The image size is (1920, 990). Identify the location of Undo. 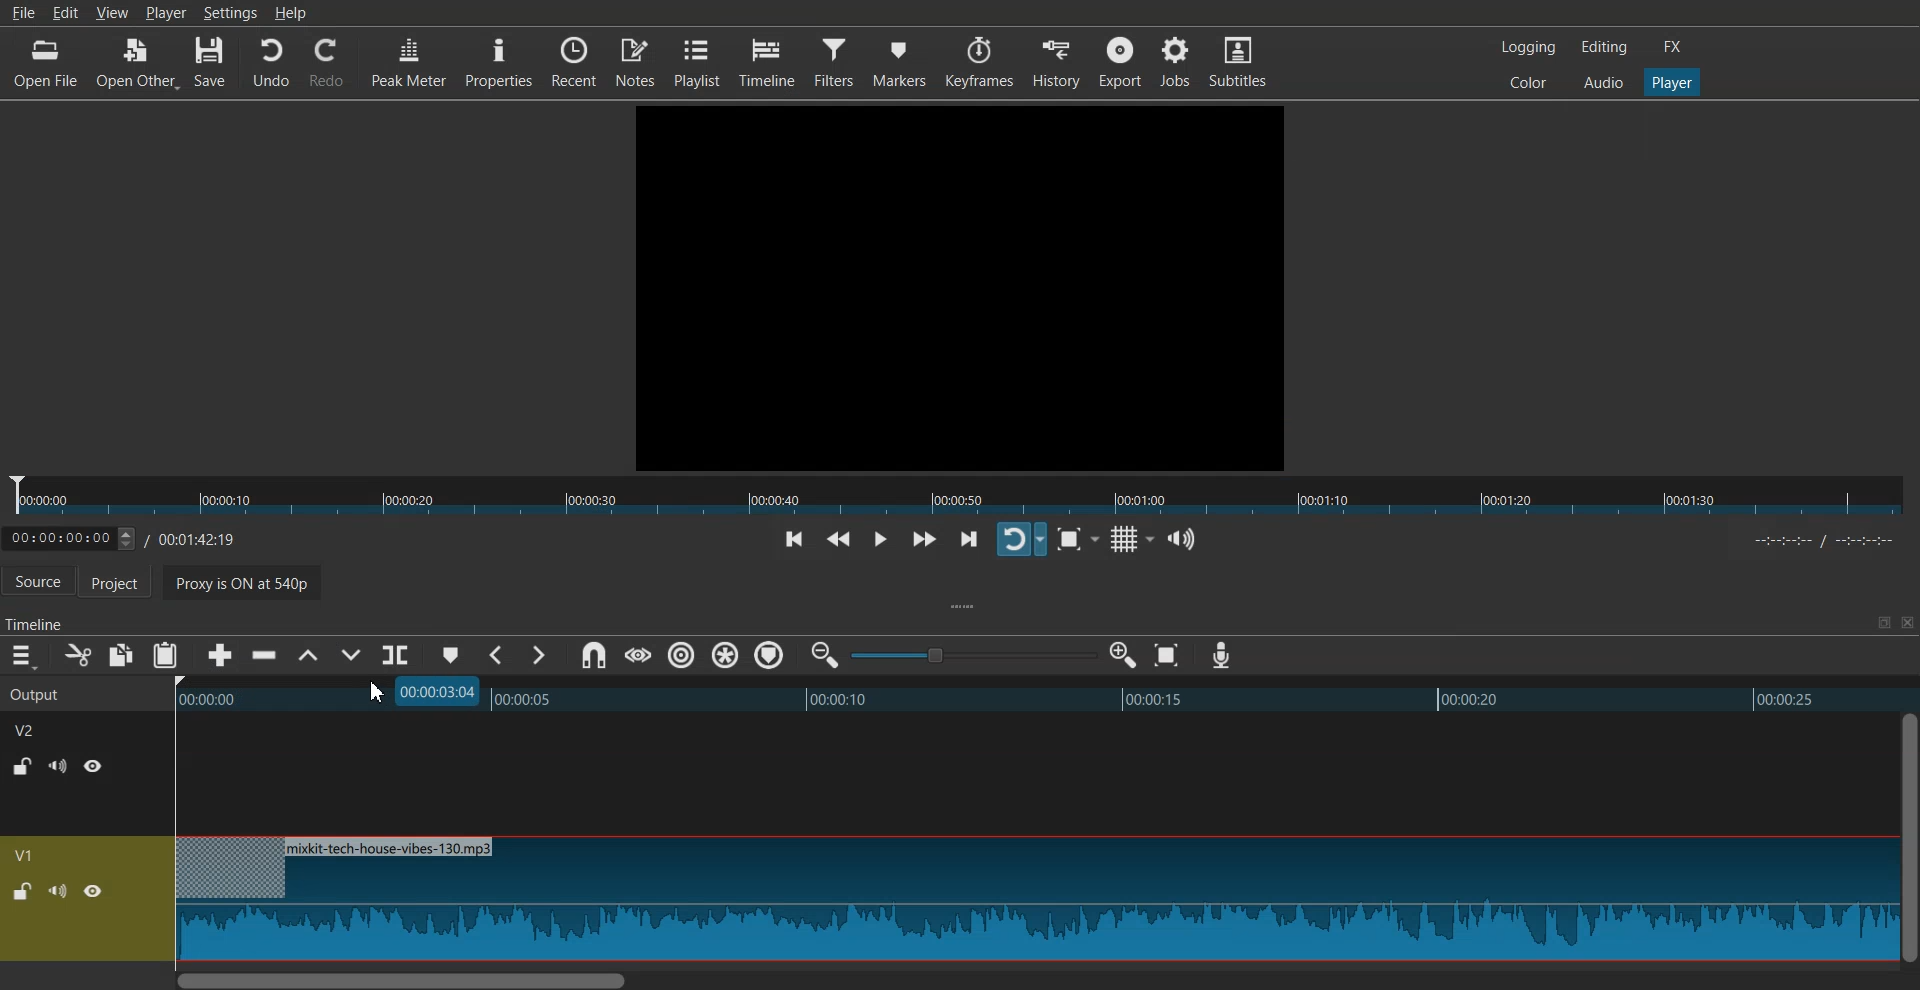
(271, 63).